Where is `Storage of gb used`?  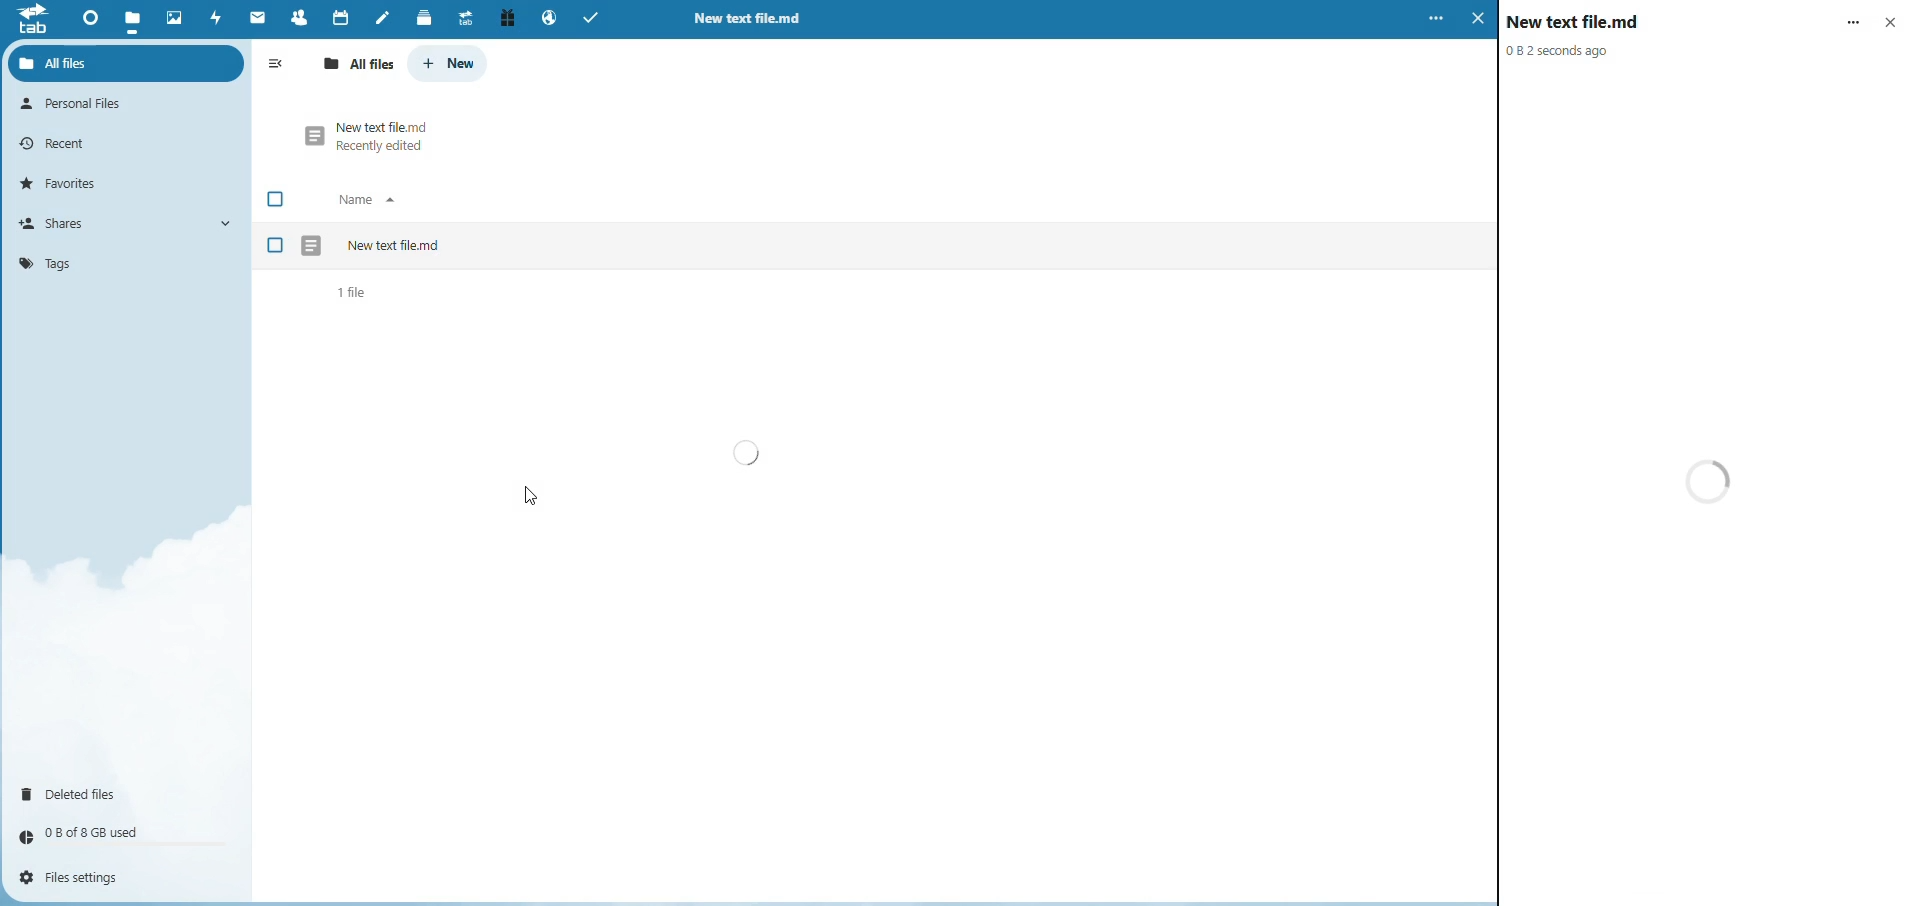
Storage of gb used is located at coordinates (96, 832).